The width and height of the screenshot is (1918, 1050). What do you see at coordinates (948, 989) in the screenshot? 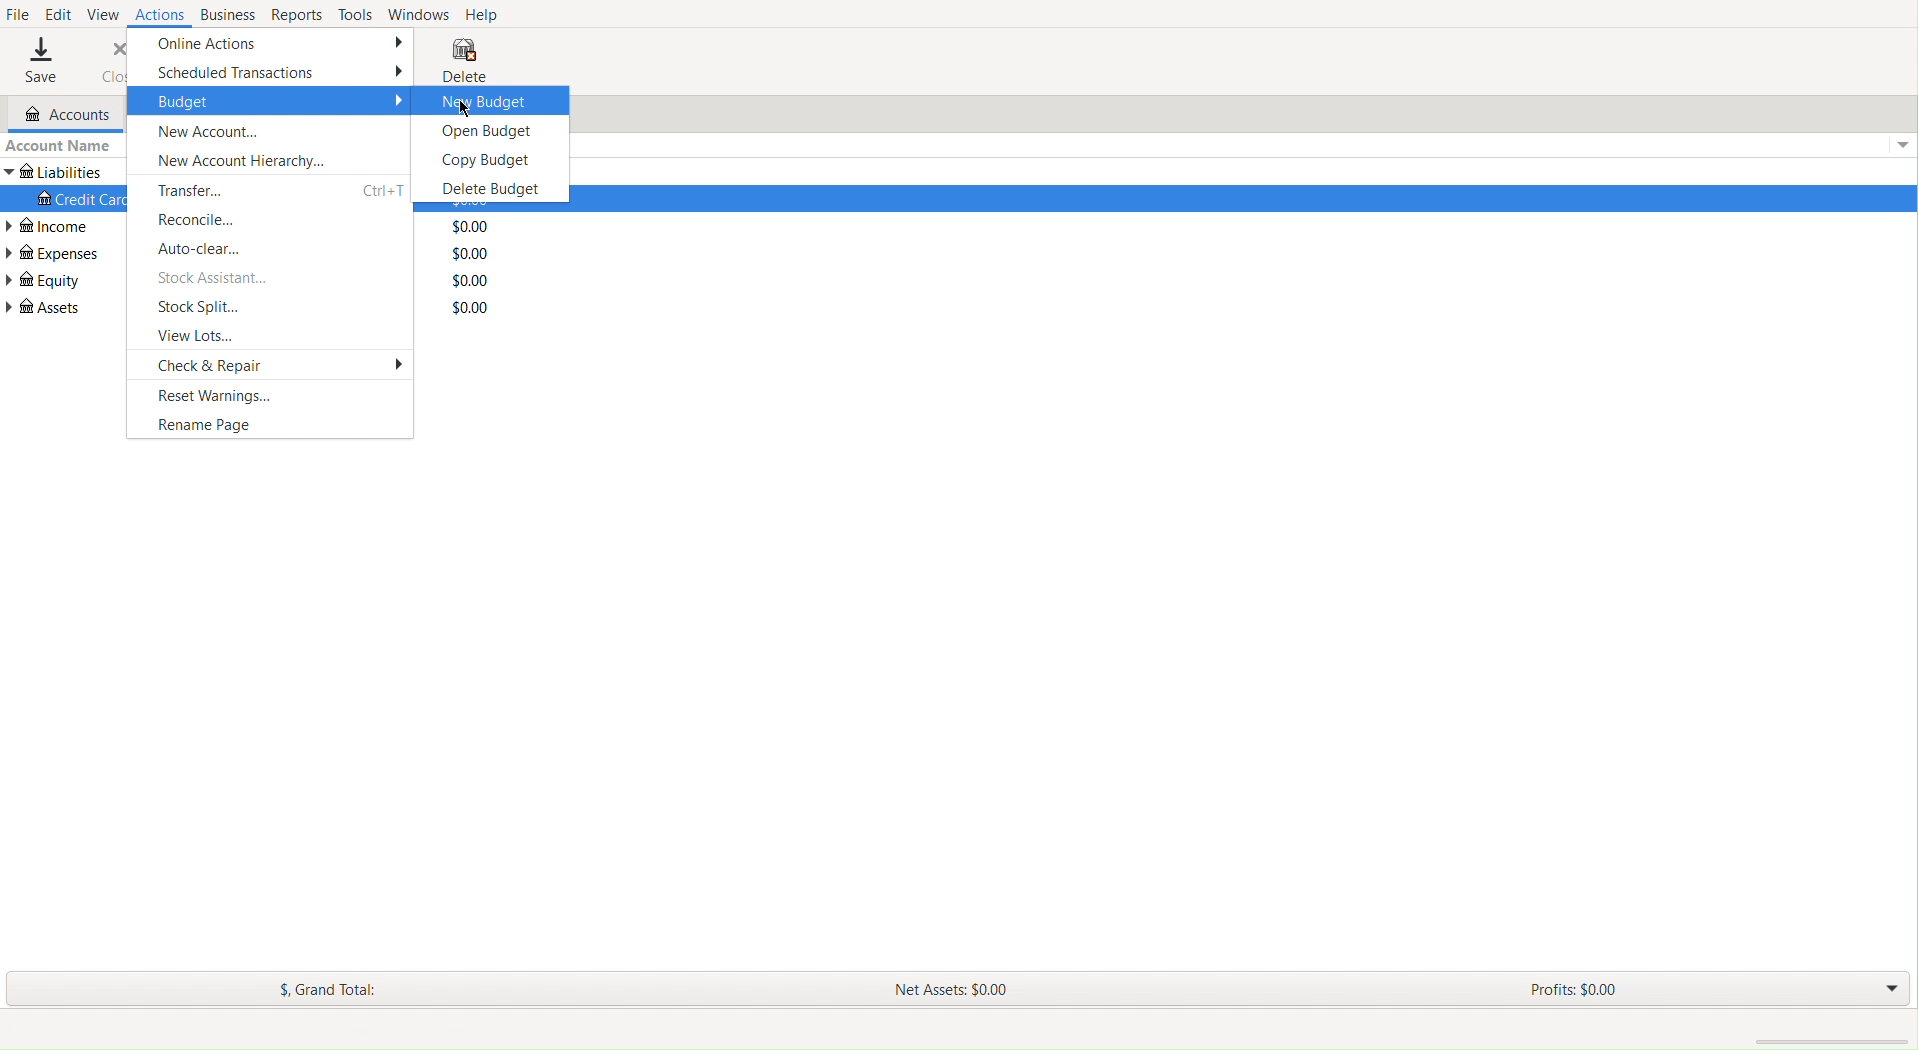
I see `Net Assets` at bounding box center [948, 989].